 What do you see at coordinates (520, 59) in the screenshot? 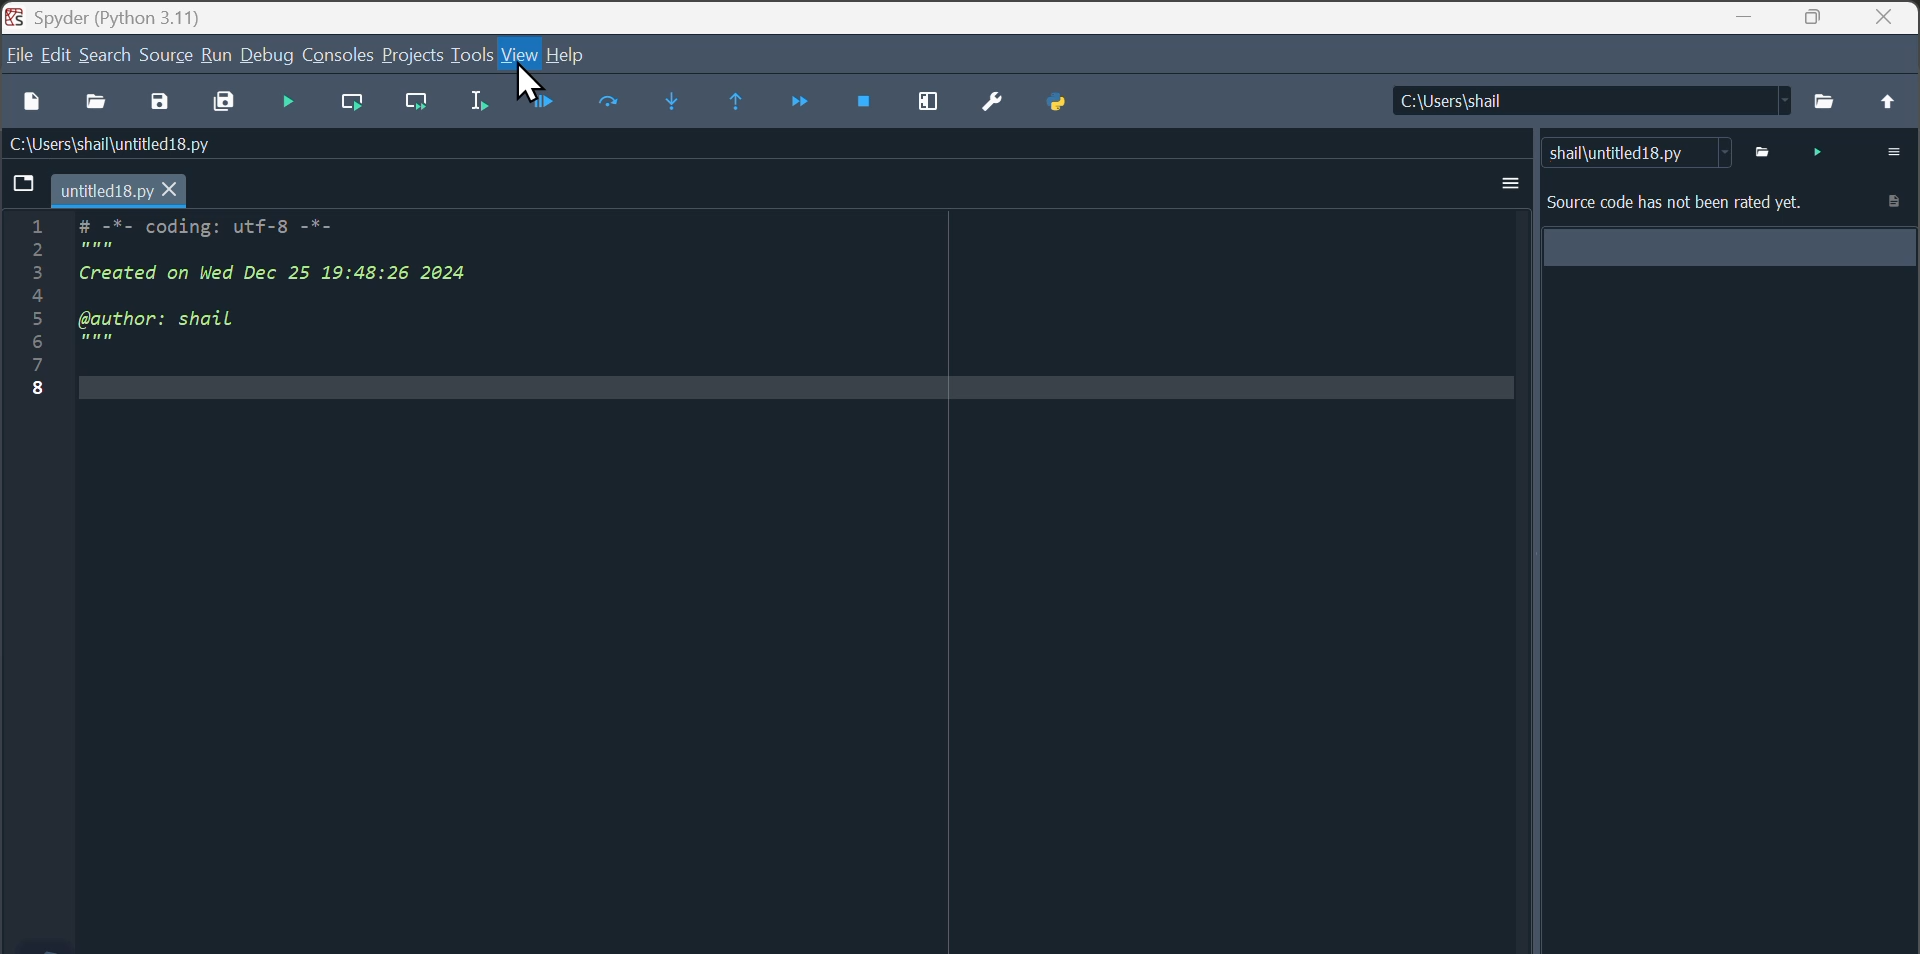
I see `View` at bounding box center [520, 59].